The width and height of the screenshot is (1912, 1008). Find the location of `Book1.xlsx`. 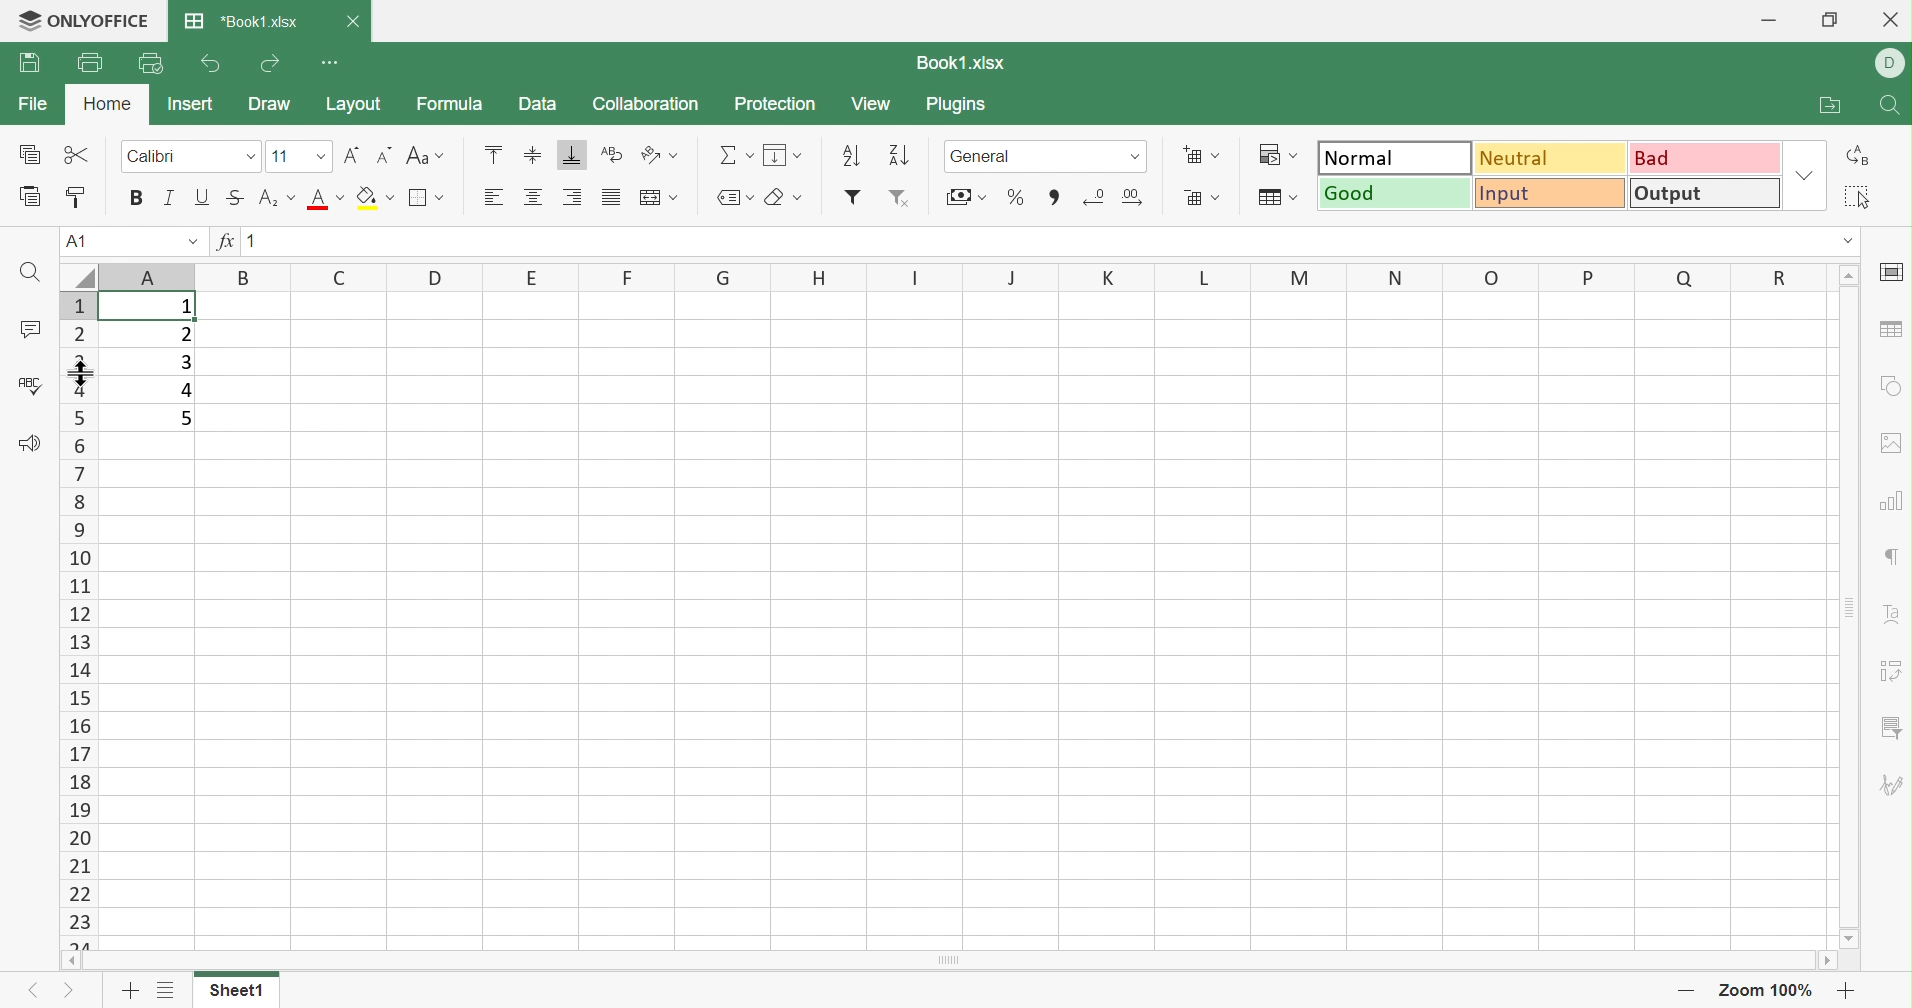

Book1.xlsx is located at coordinates (967, 60).